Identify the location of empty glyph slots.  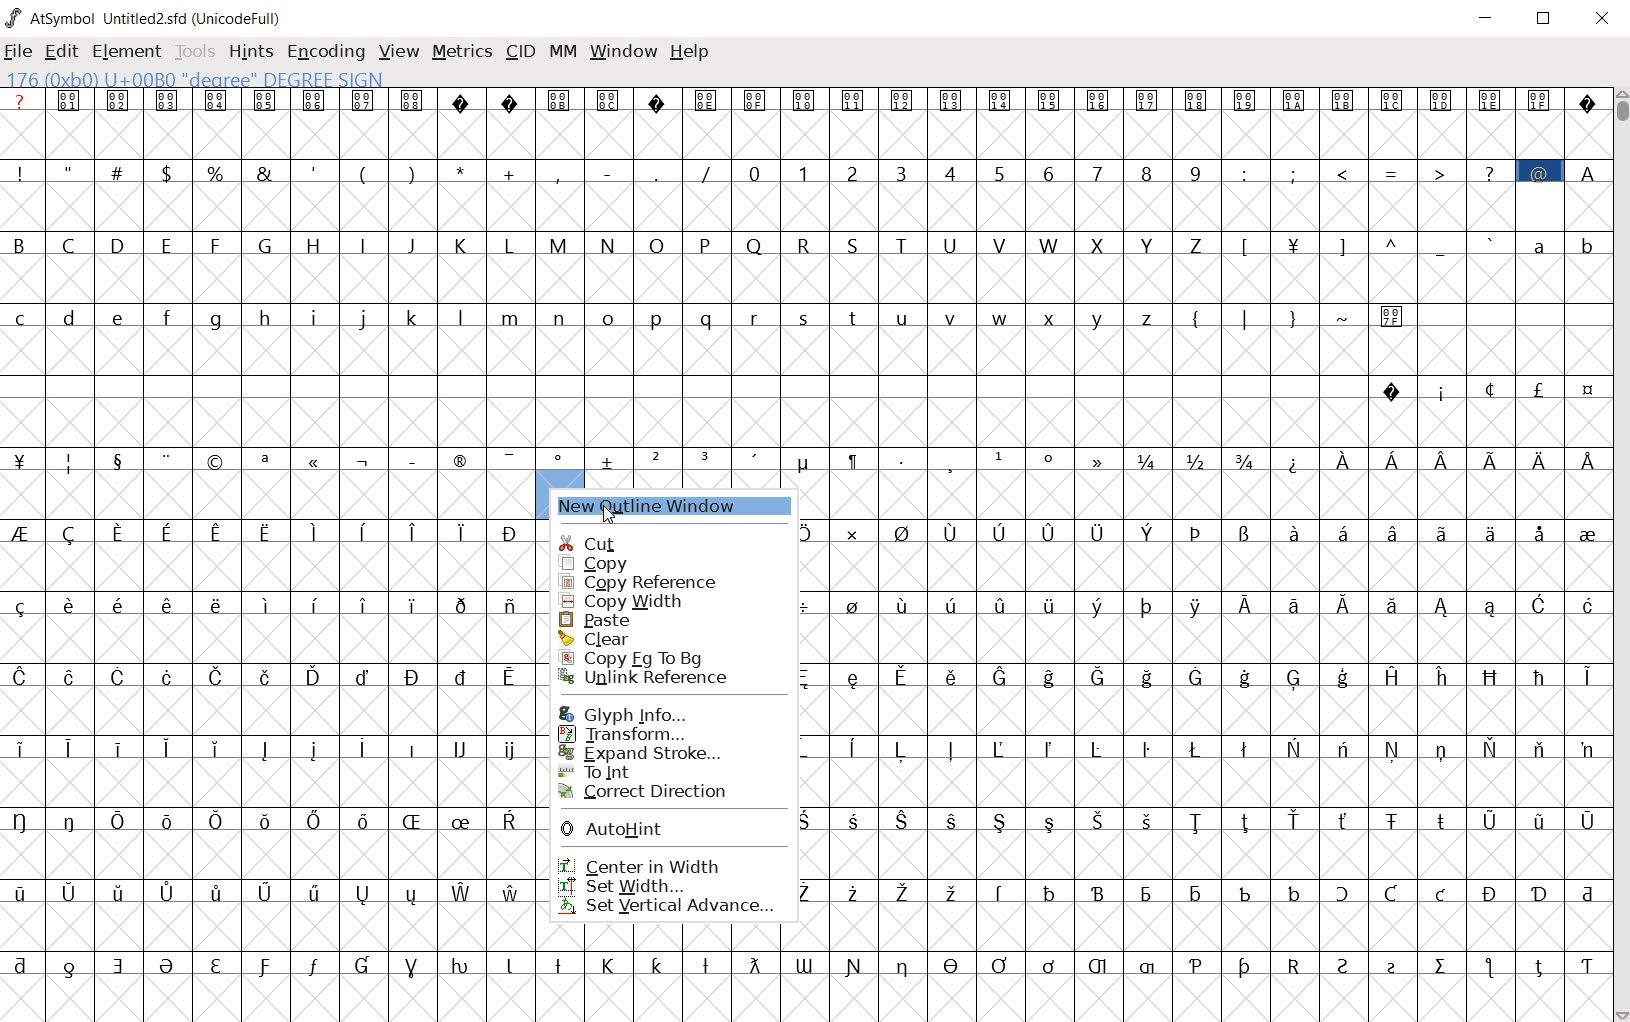
(1198, 926).